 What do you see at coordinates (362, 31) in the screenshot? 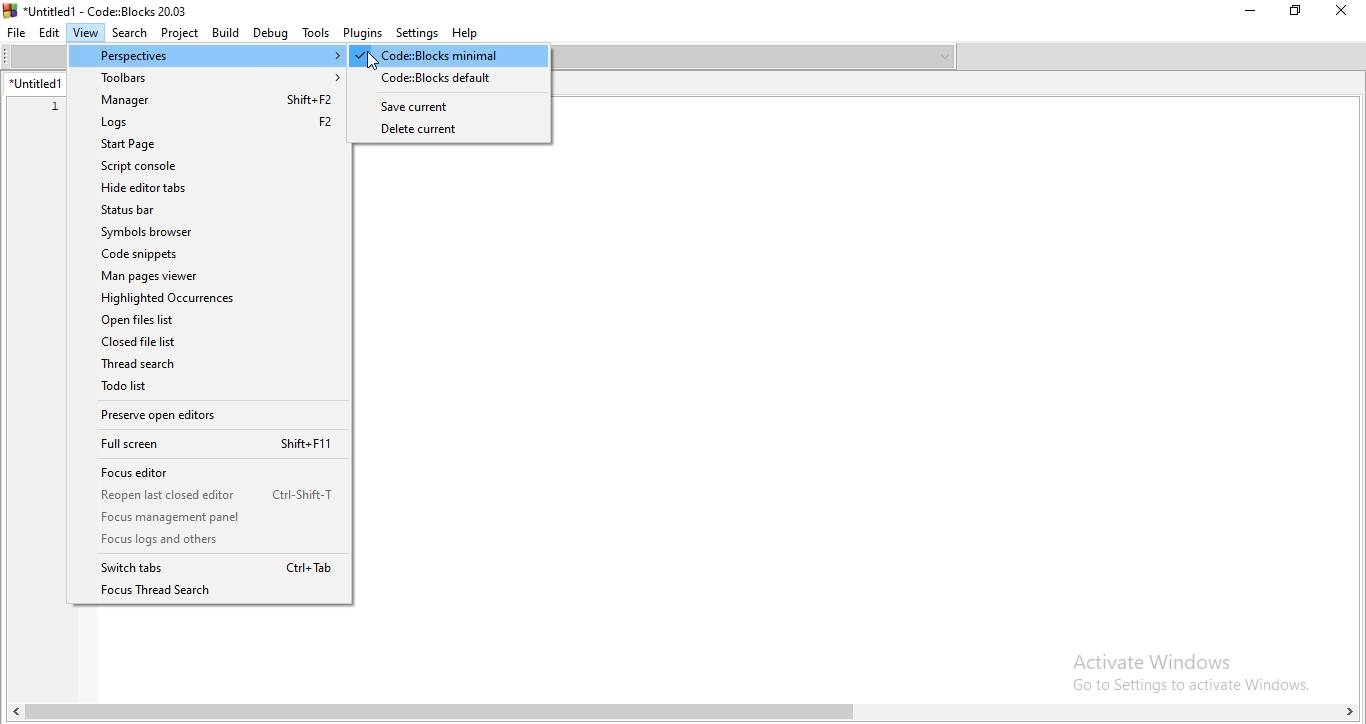
I see `Plugins ` at bounding box center [362, 31].